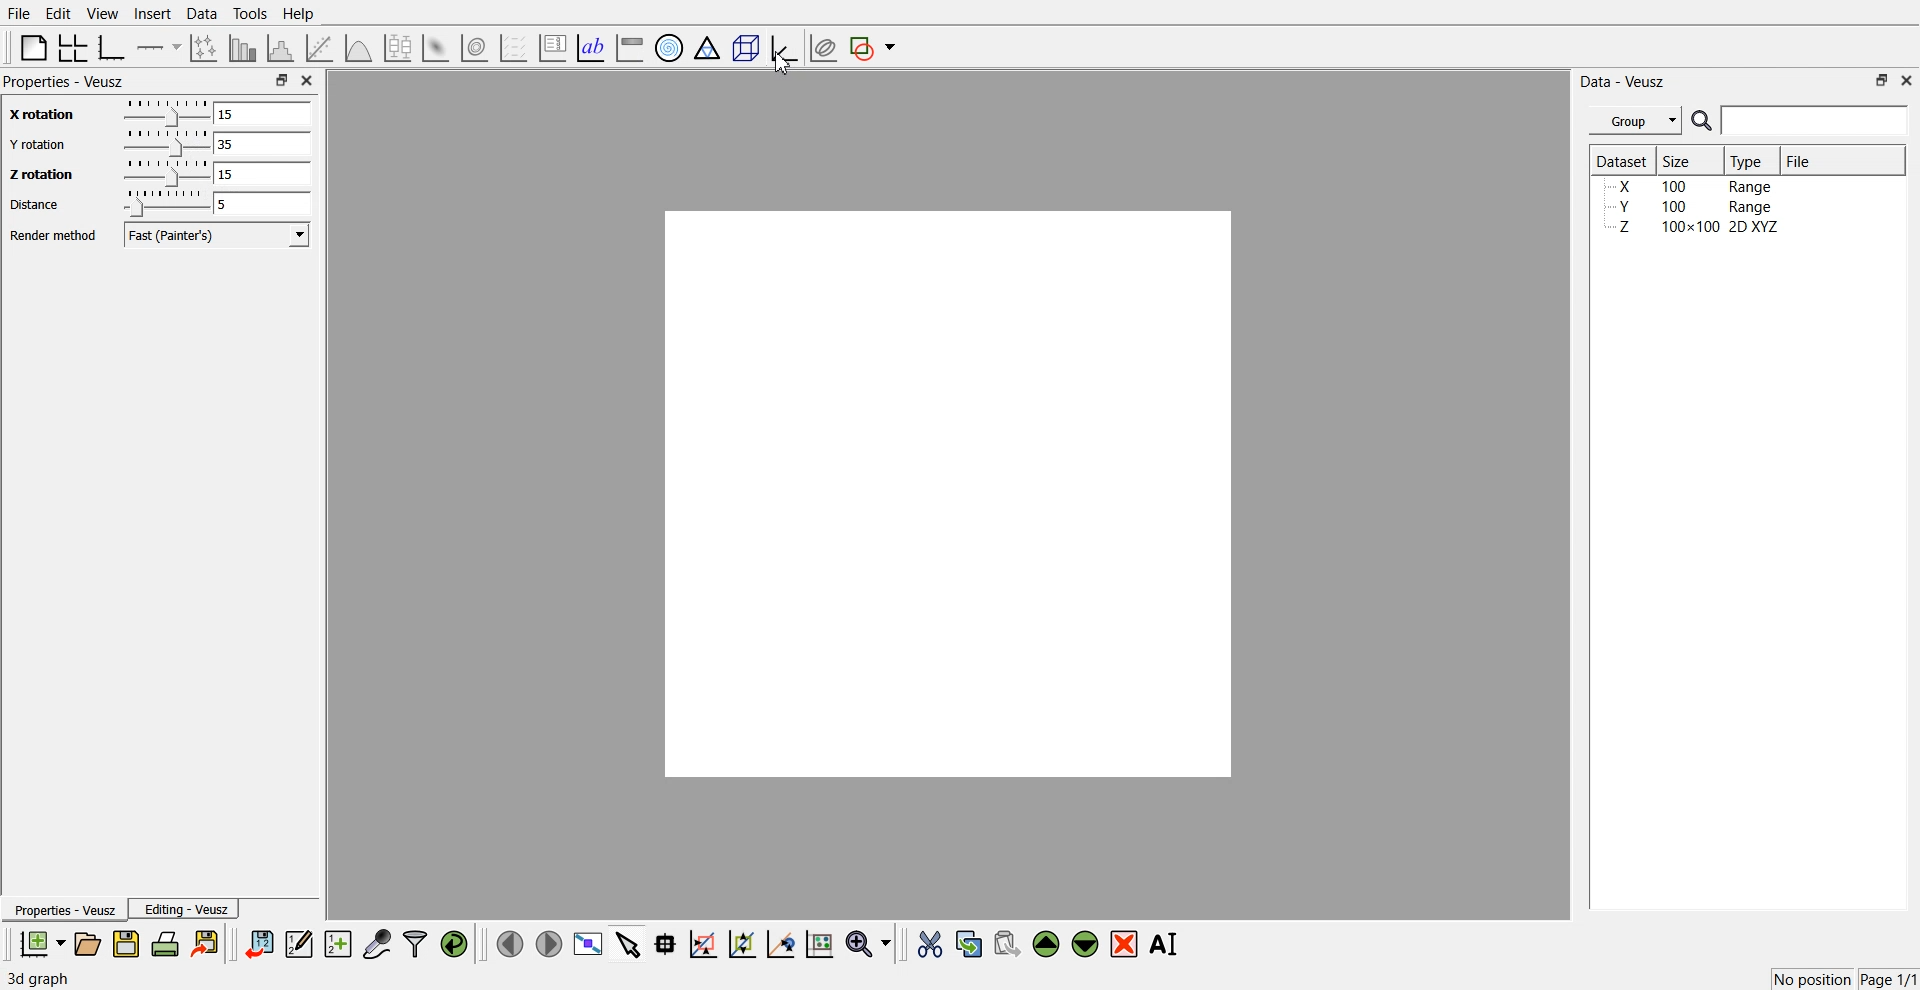  Describe the element at coordinates (164, 203) in the screenshot. I see `Drag Handle` at that location.